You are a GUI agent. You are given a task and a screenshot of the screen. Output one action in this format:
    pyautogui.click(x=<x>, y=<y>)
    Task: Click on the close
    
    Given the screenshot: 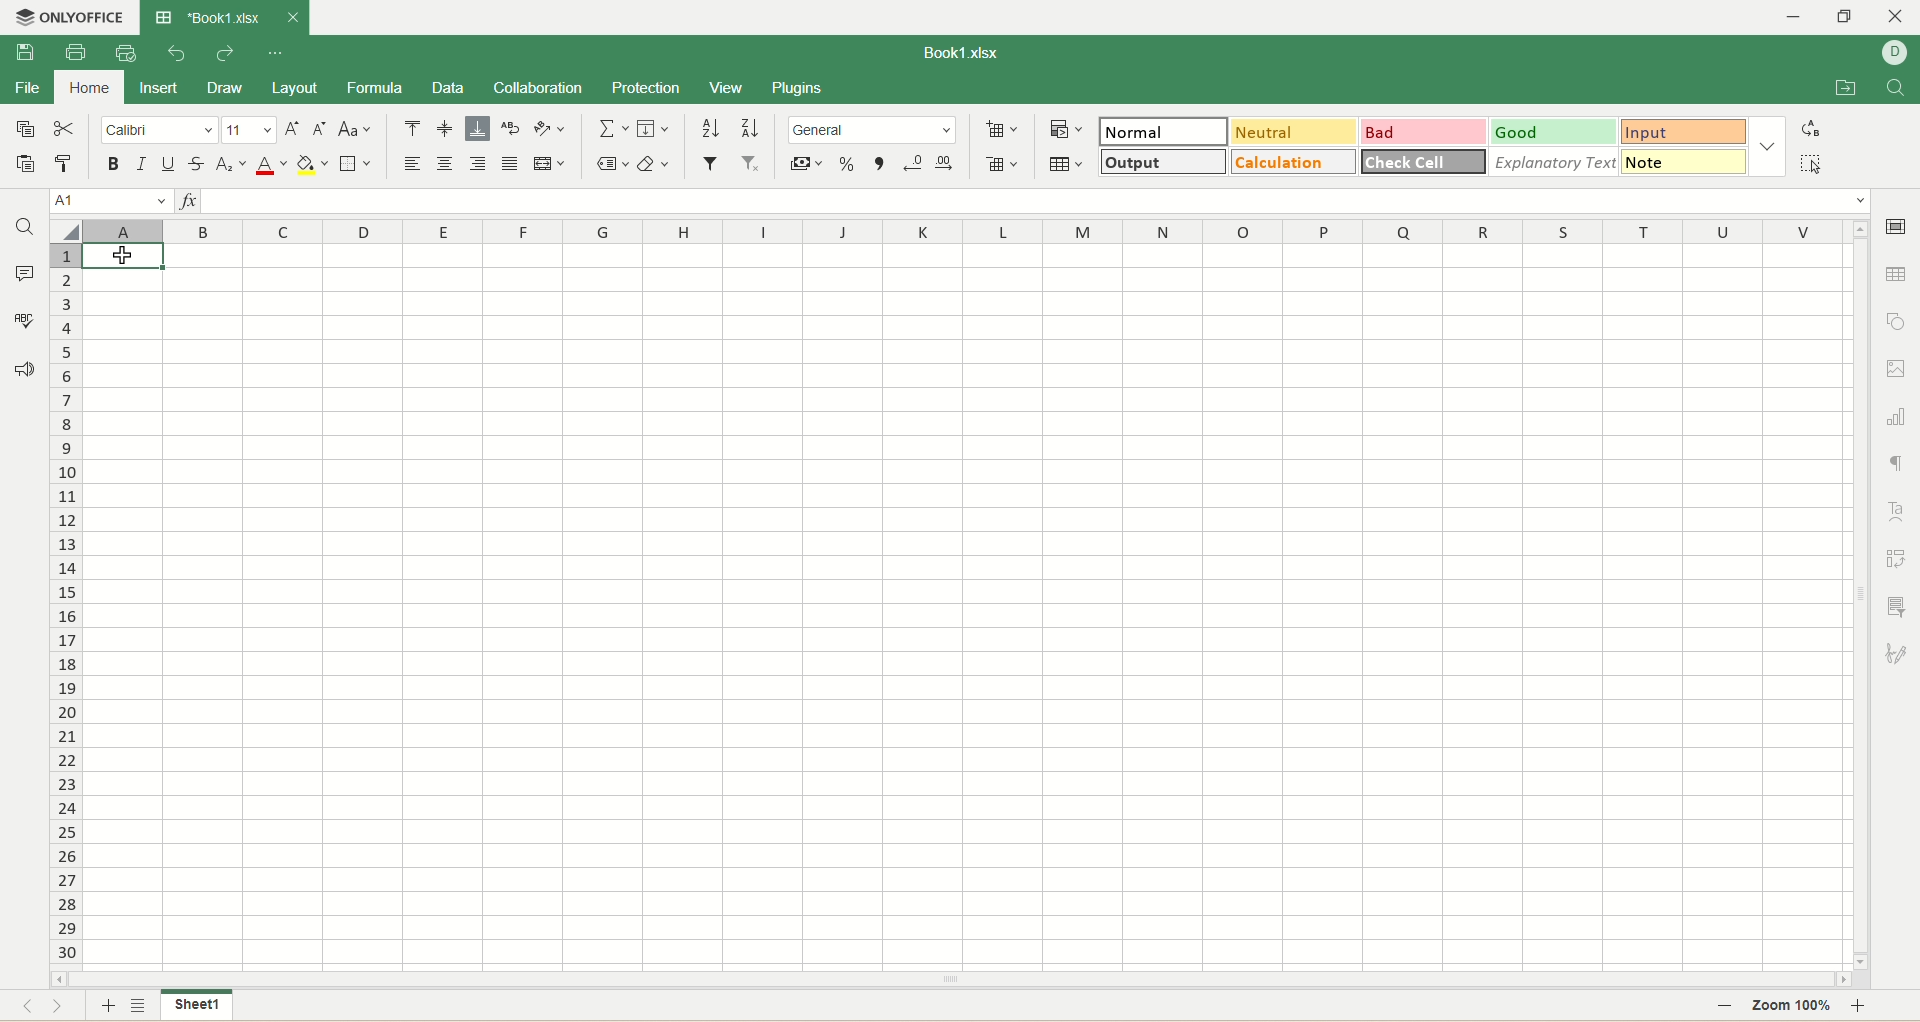 What is the action you would take?
    pyautogui.click(x=1898, y=15)
    